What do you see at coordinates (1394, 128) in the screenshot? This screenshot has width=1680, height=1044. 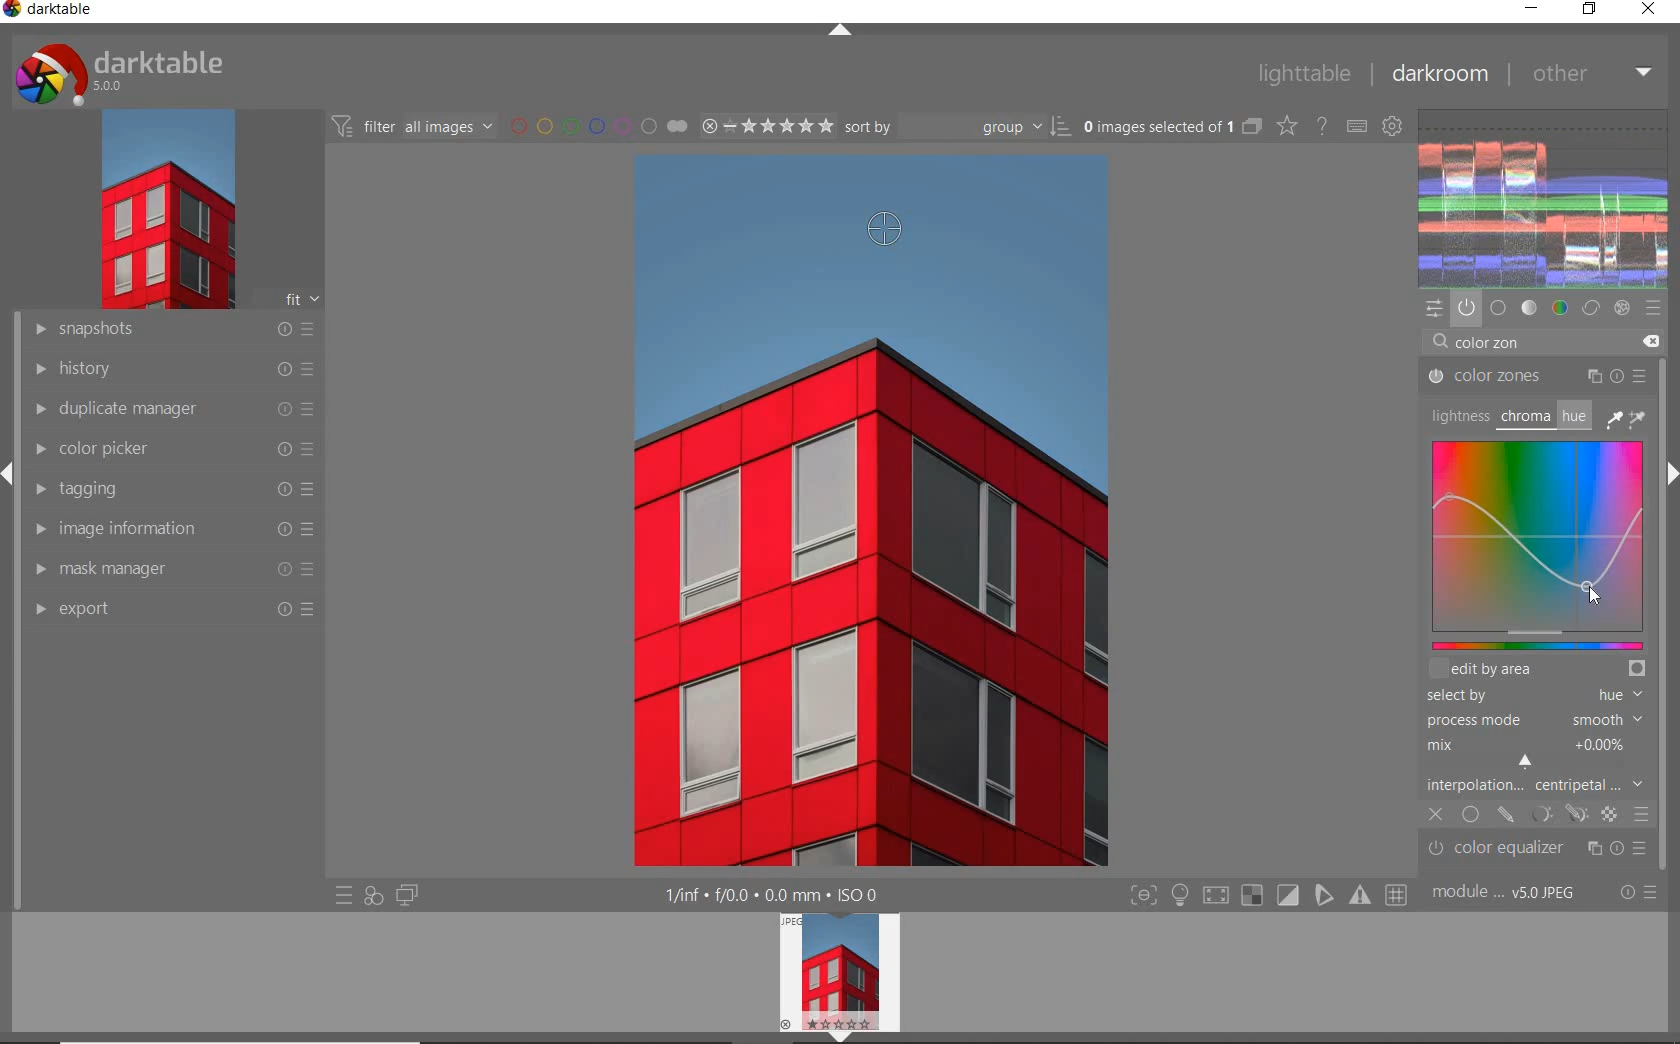 I see `show global preferences` at bounding box center [1394, 128].